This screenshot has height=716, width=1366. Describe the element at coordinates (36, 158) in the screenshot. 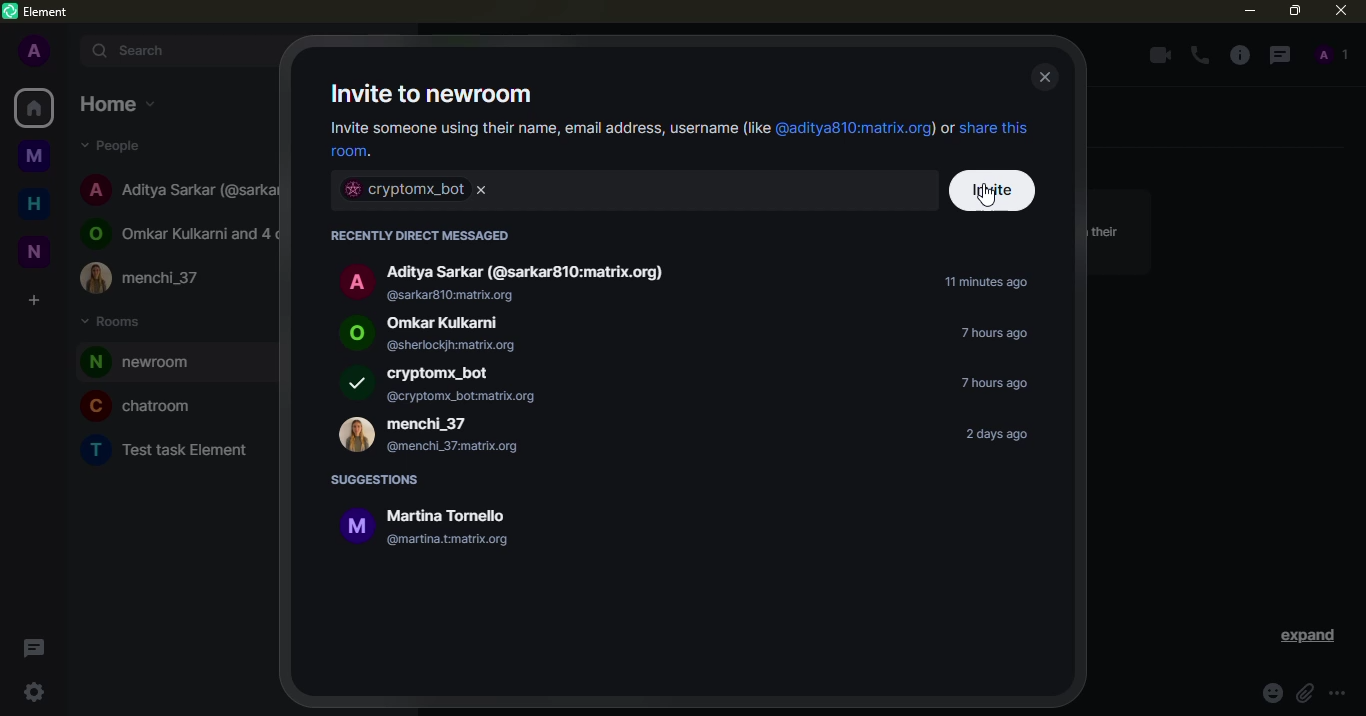

I see `myspace` at that location.